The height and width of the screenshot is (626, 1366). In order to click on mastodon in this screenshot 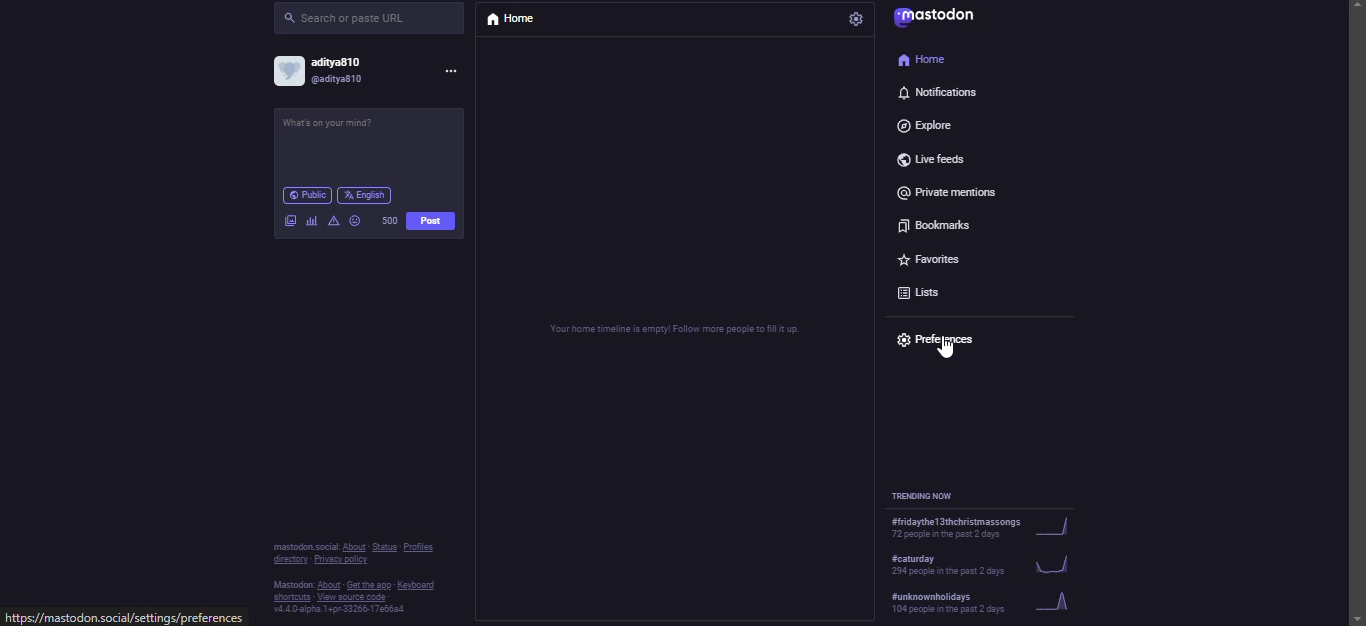, I will do `click(940, 18)`.